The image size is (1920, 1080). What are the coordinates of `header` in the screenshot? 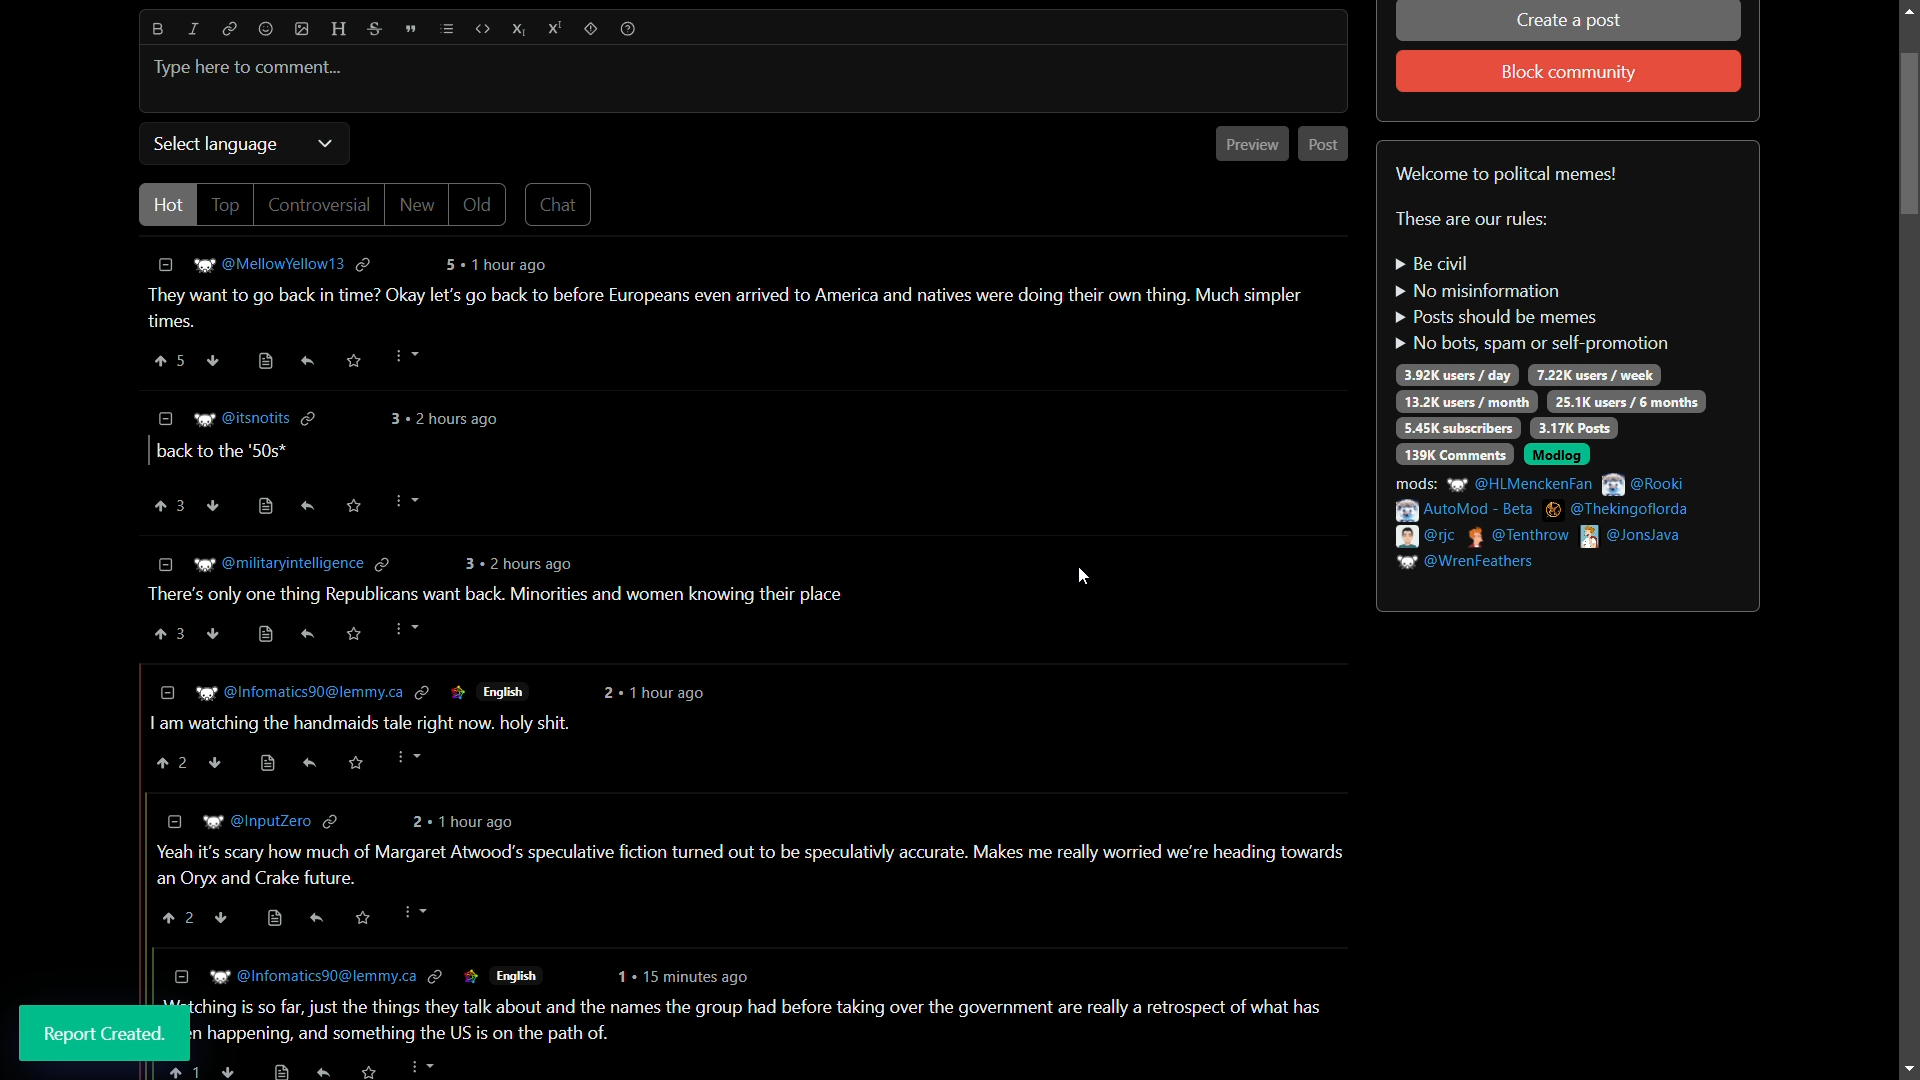 It's located at (337, 30).